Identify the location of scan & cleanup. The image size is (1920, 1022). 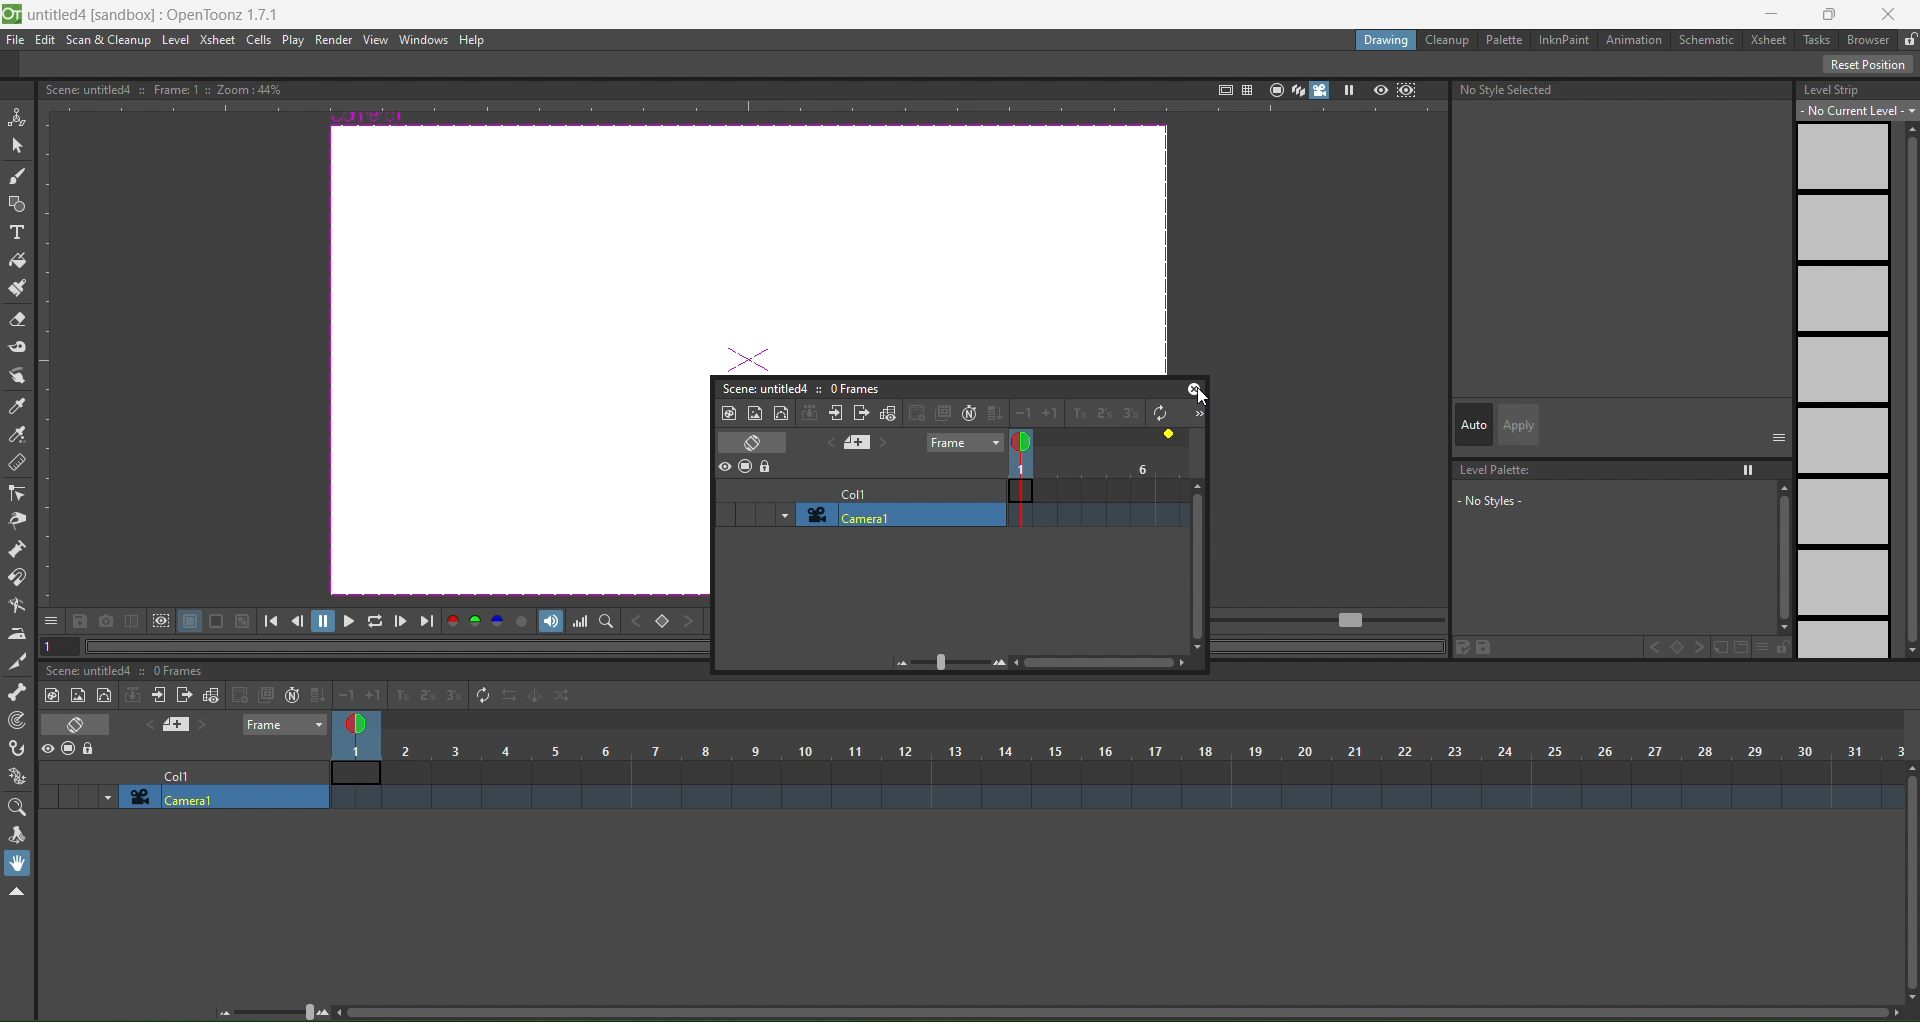
(109, 41).